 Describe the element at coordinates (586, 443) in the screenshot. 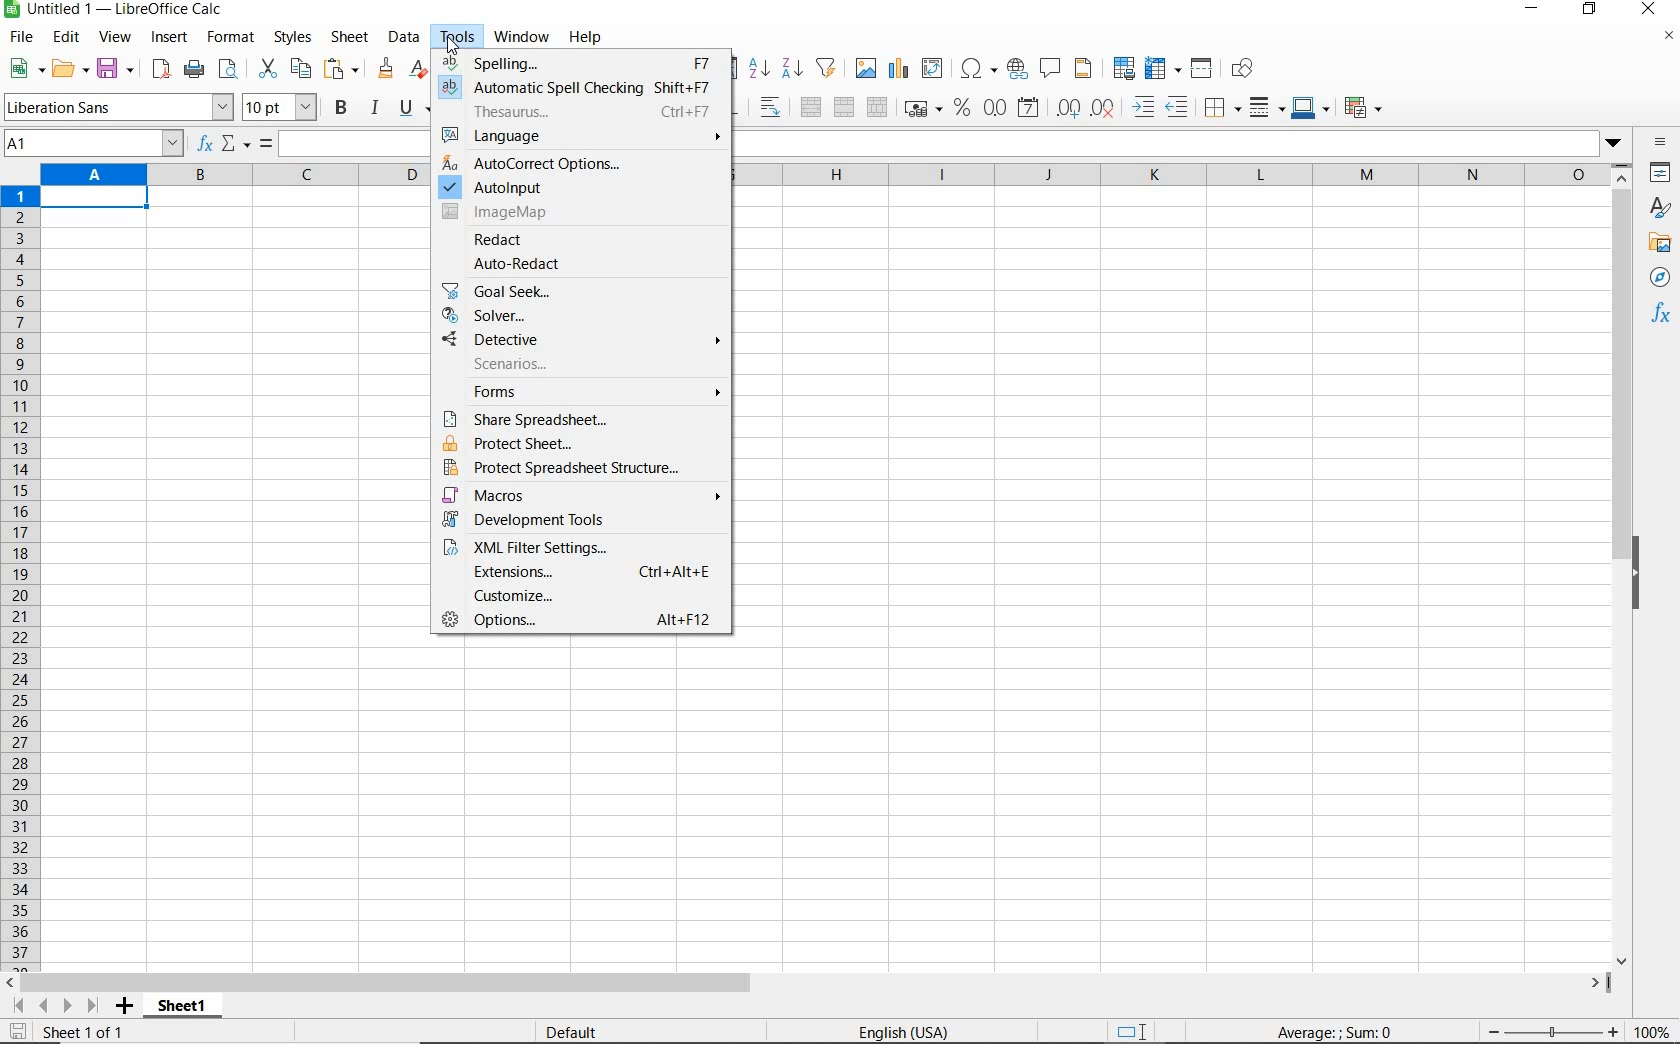

I see `protect sheet` at that location.